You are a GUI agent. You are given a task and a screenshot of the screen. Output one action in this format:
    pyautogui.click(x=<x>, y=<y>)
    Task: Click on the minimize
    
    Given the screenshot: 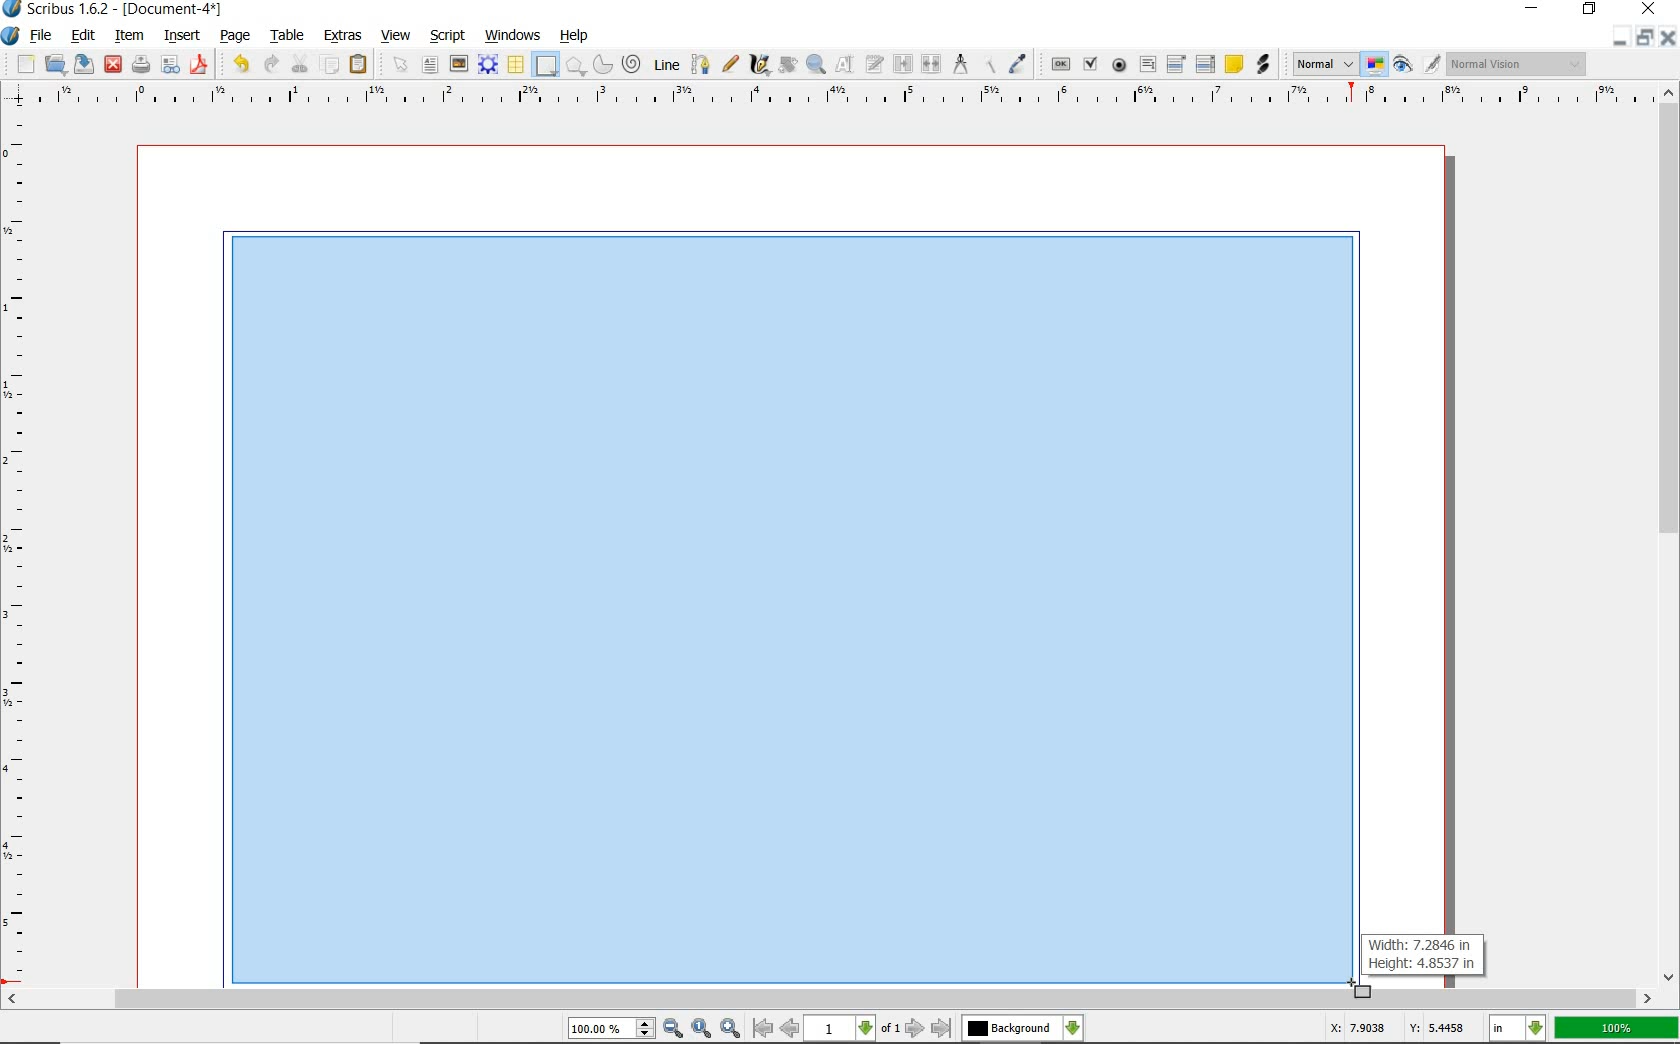 What is the action you would take?
    pyautogui.click(x=1623, y=38)
    